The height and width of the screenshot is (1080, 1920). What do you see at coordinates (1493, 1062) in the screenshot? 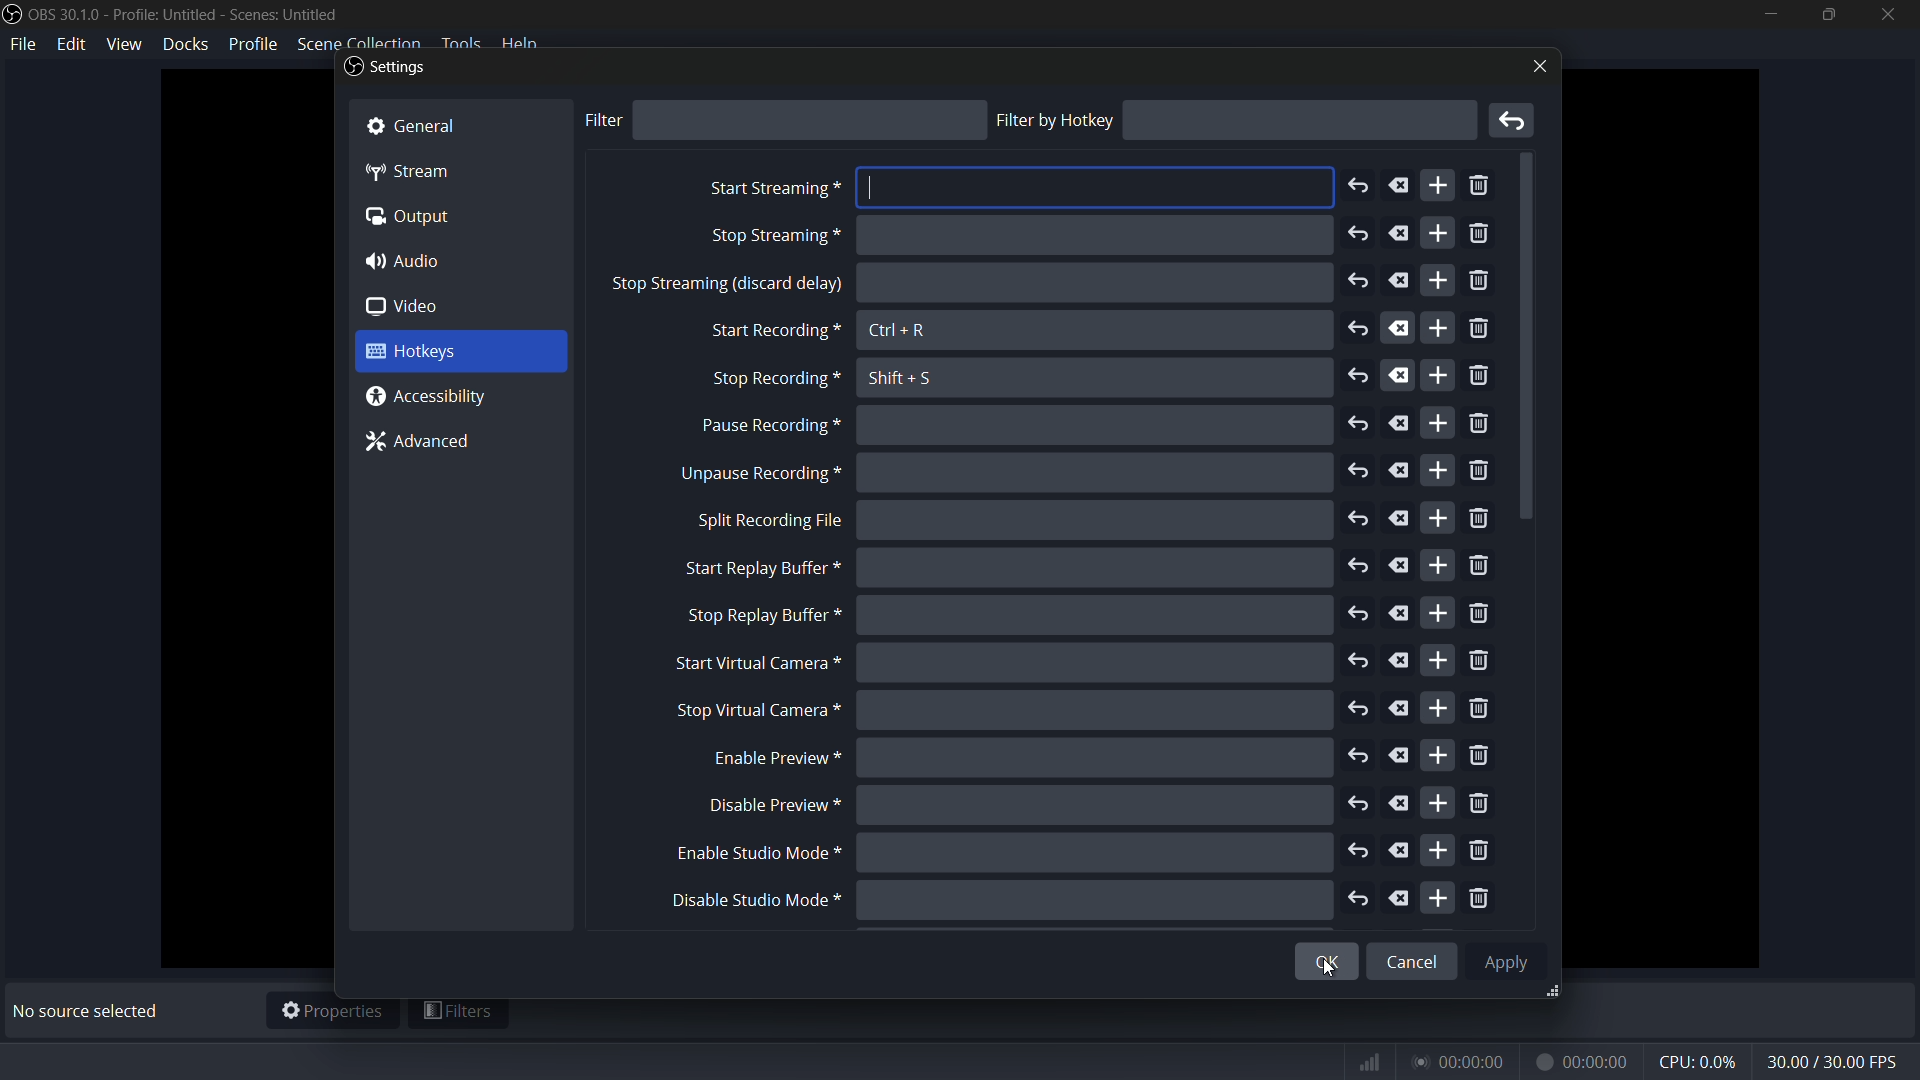
I see `timer` at bounding box center [1493, 1062].